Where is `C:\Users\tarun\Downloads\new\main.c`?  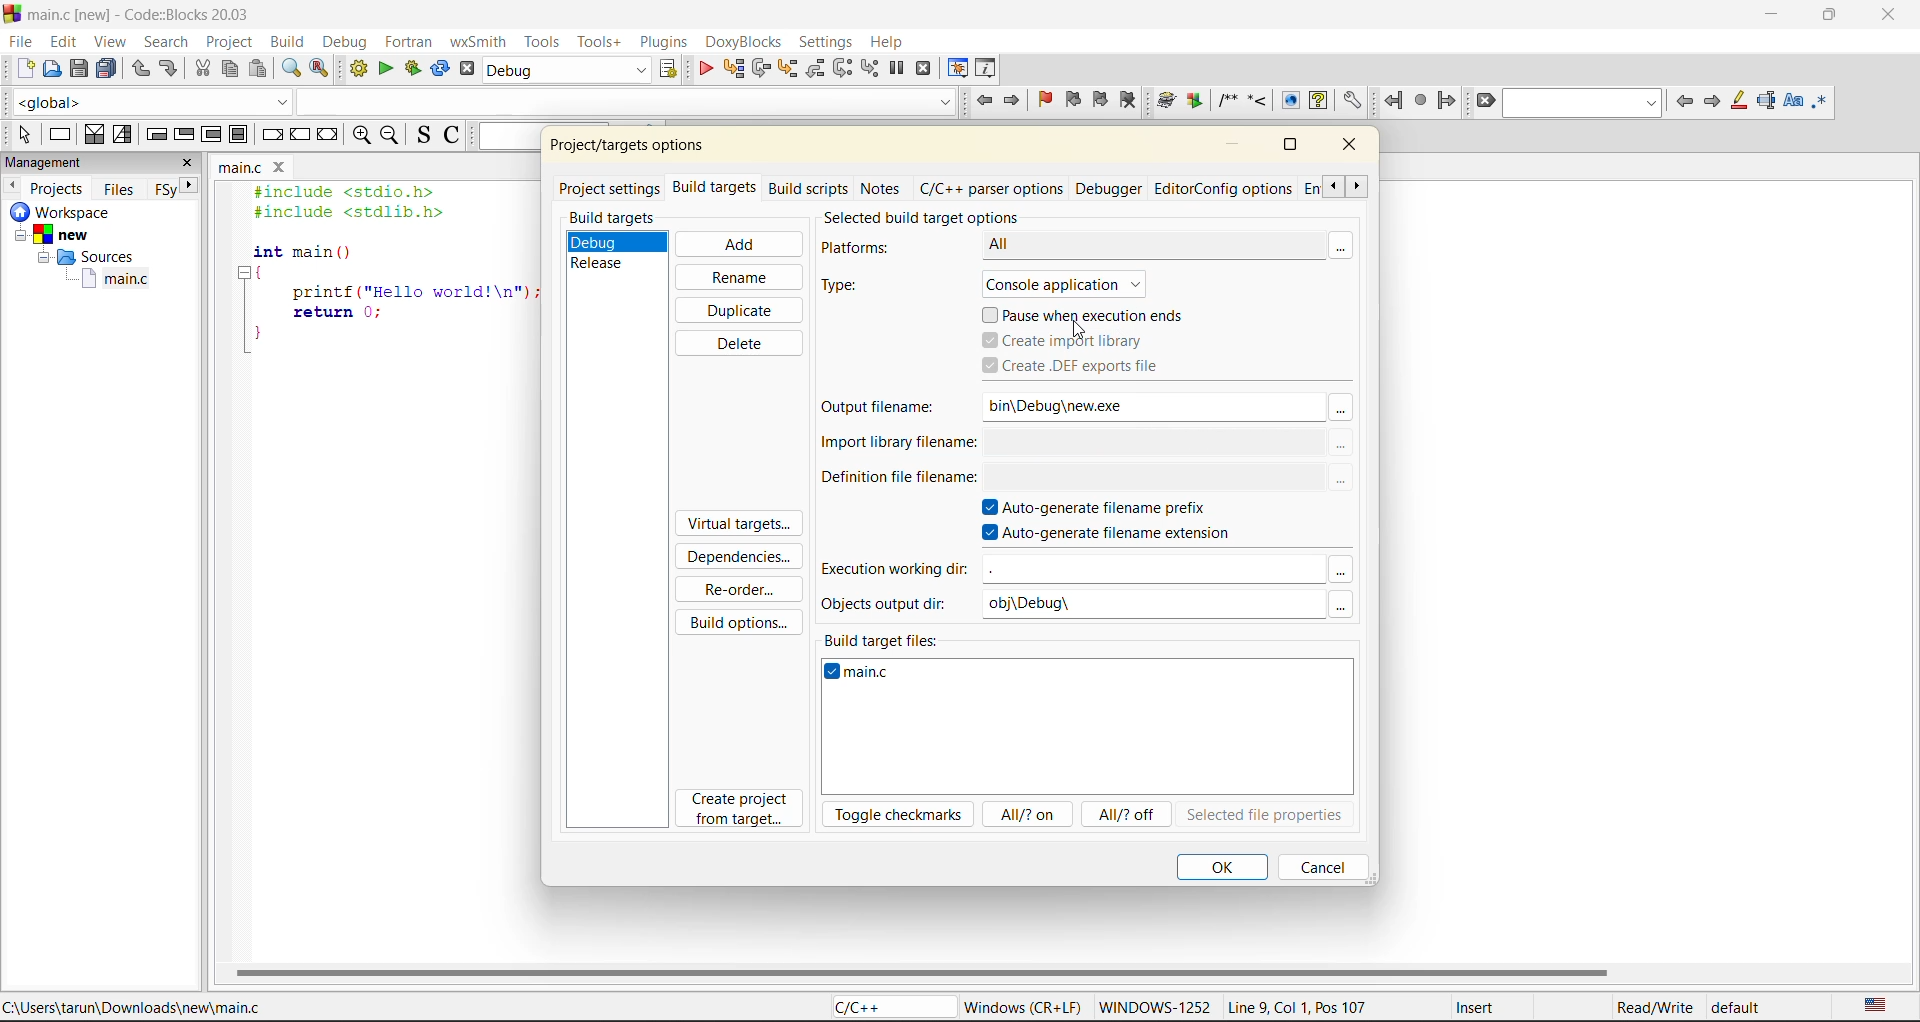
C:\Users\tarun\Downloads\new\main.c is located at coordinates (140, 1007).